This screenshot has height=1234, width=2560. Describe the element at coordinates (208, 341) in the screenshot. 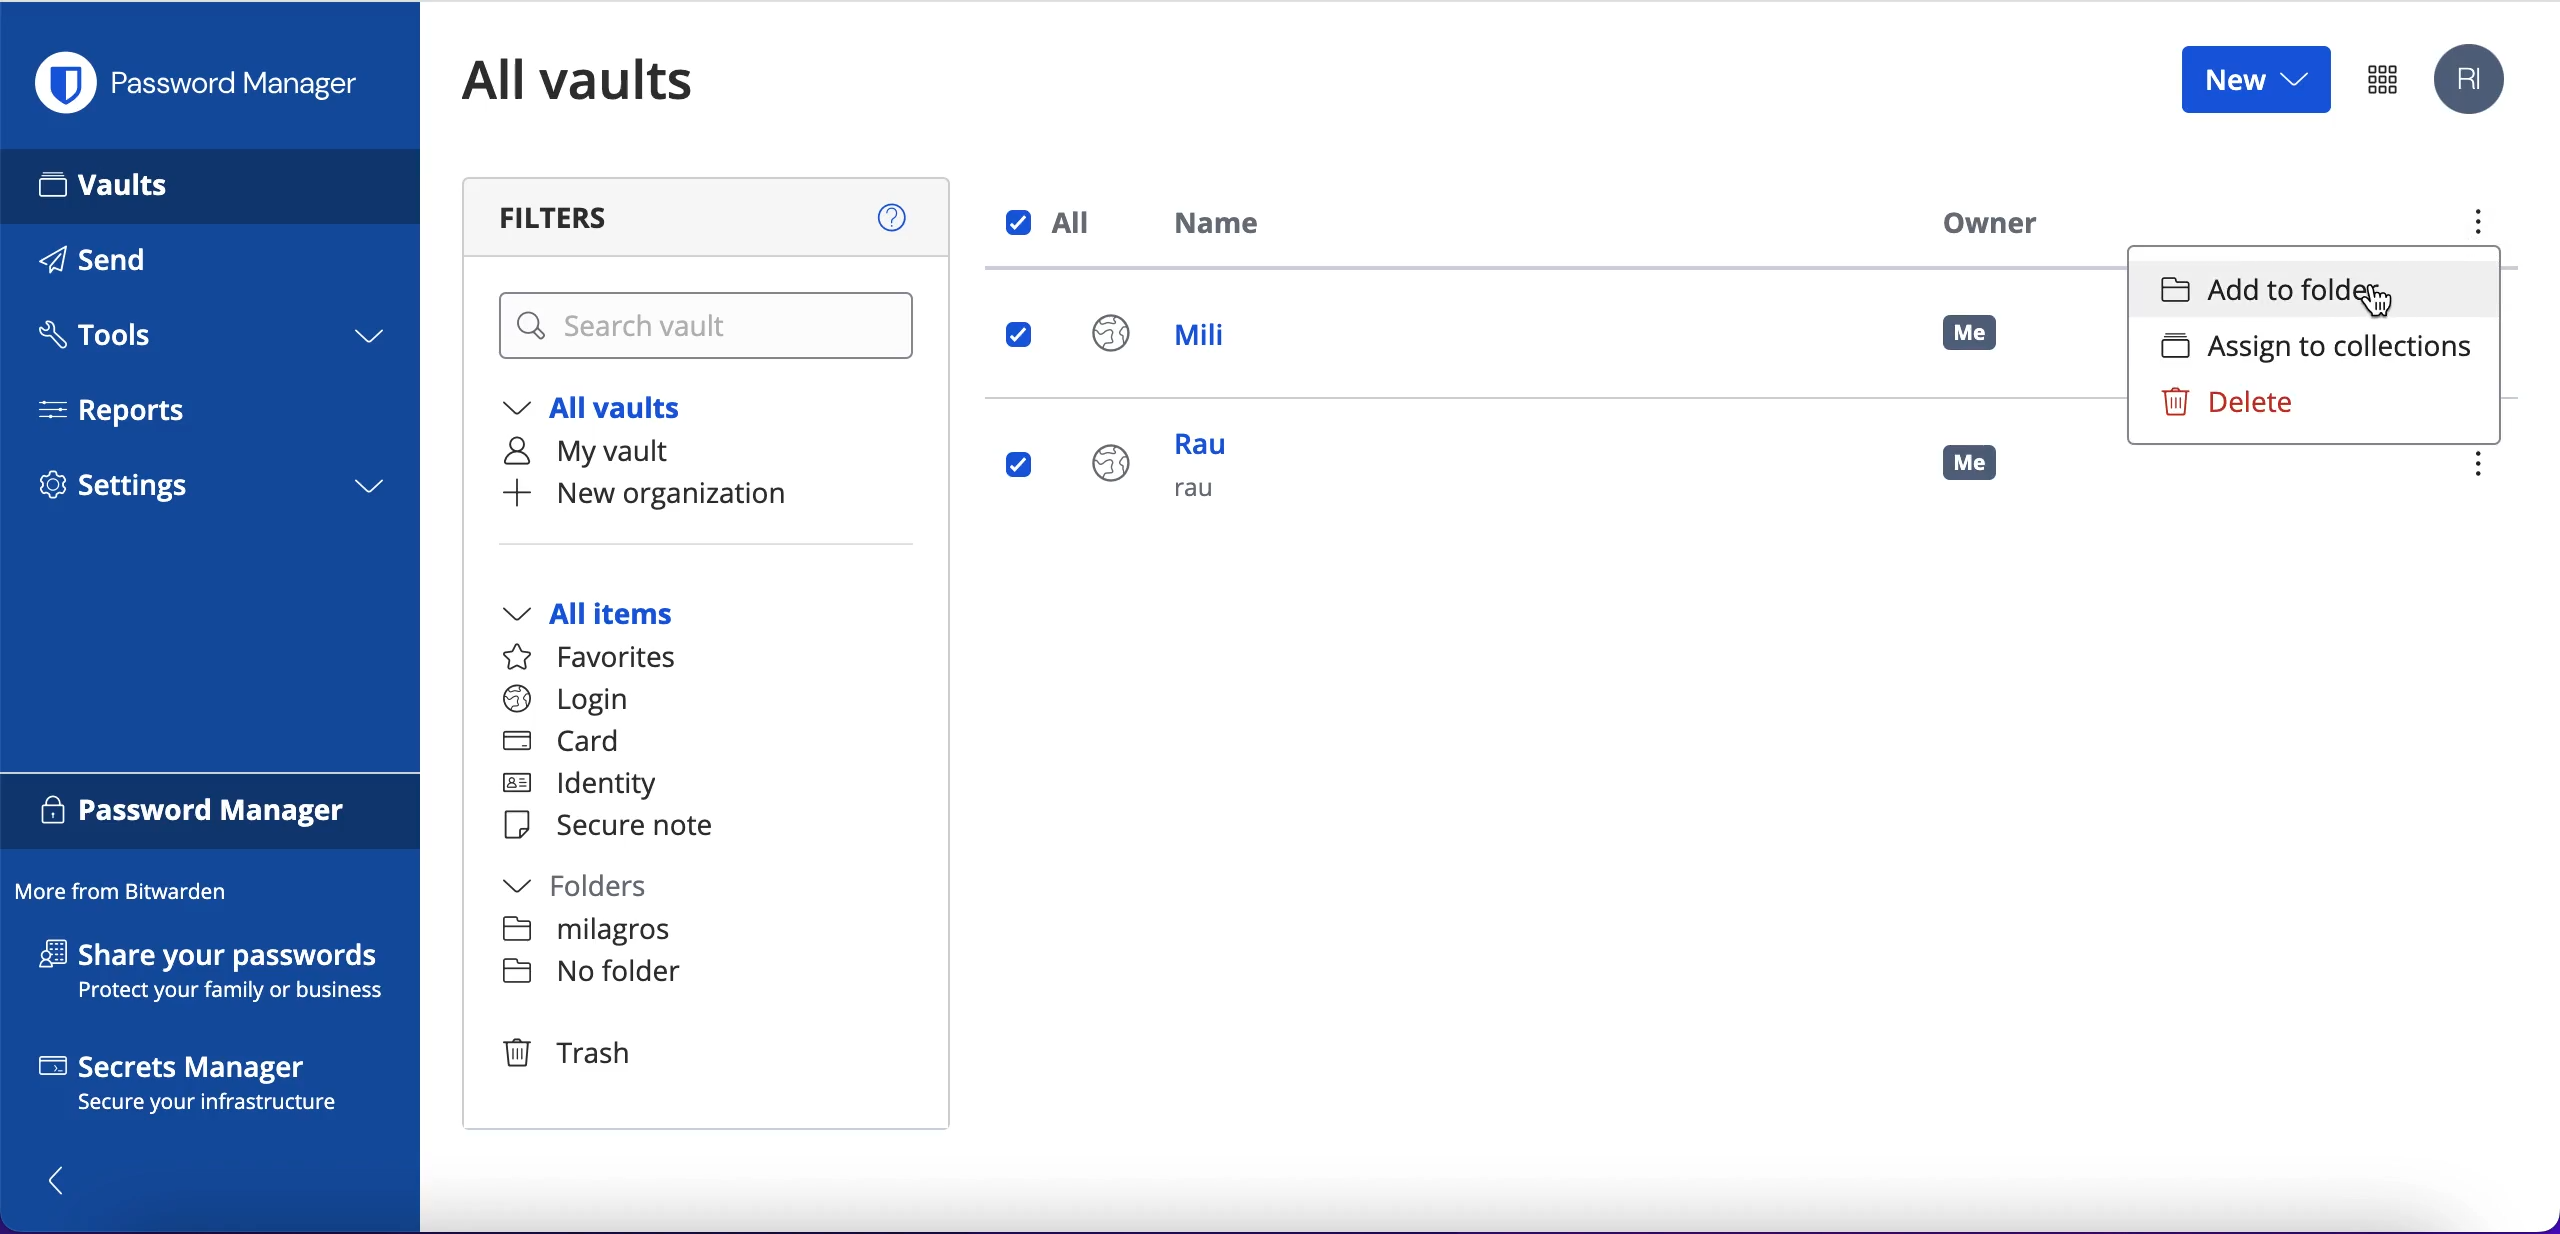

I see `tools` at that location.